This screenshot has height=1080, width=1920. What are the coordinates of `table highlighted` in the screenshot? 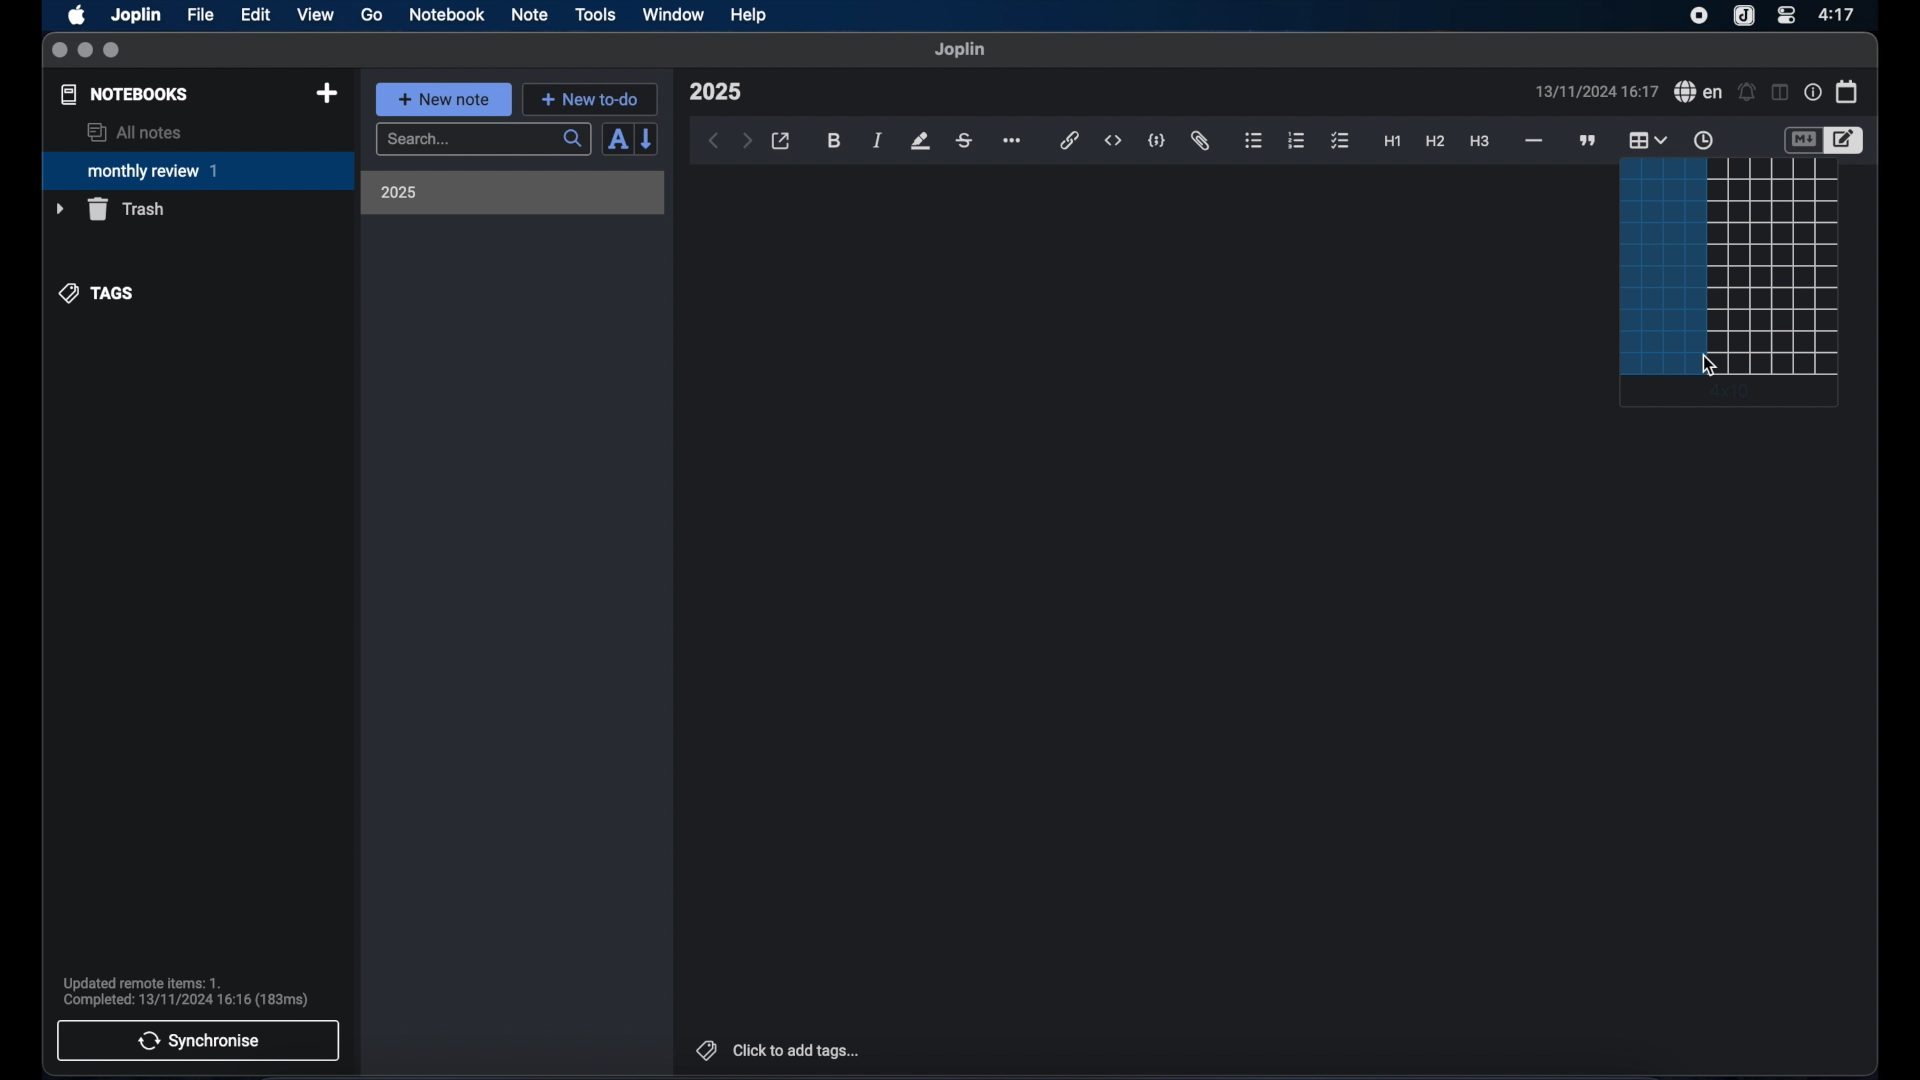 It's located at (1645, 140).